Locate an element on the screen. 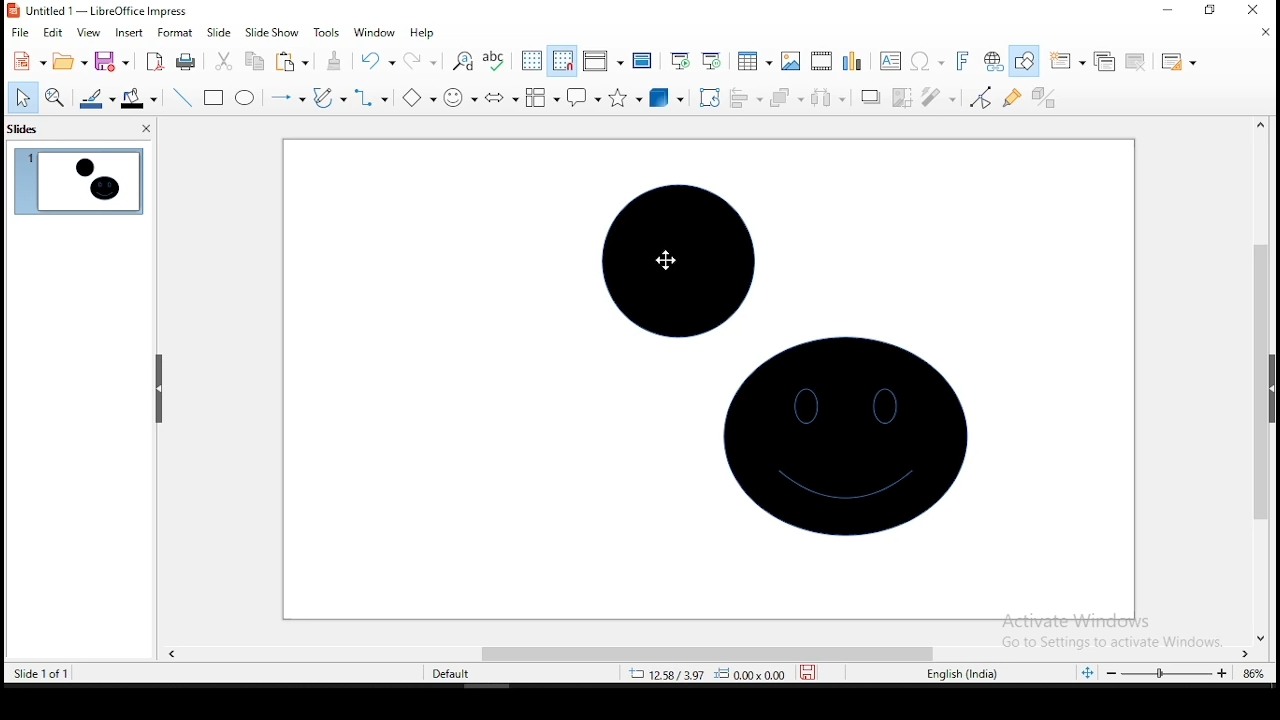 The image size is (1280, 720). cut is located at coordinates (223, 61).